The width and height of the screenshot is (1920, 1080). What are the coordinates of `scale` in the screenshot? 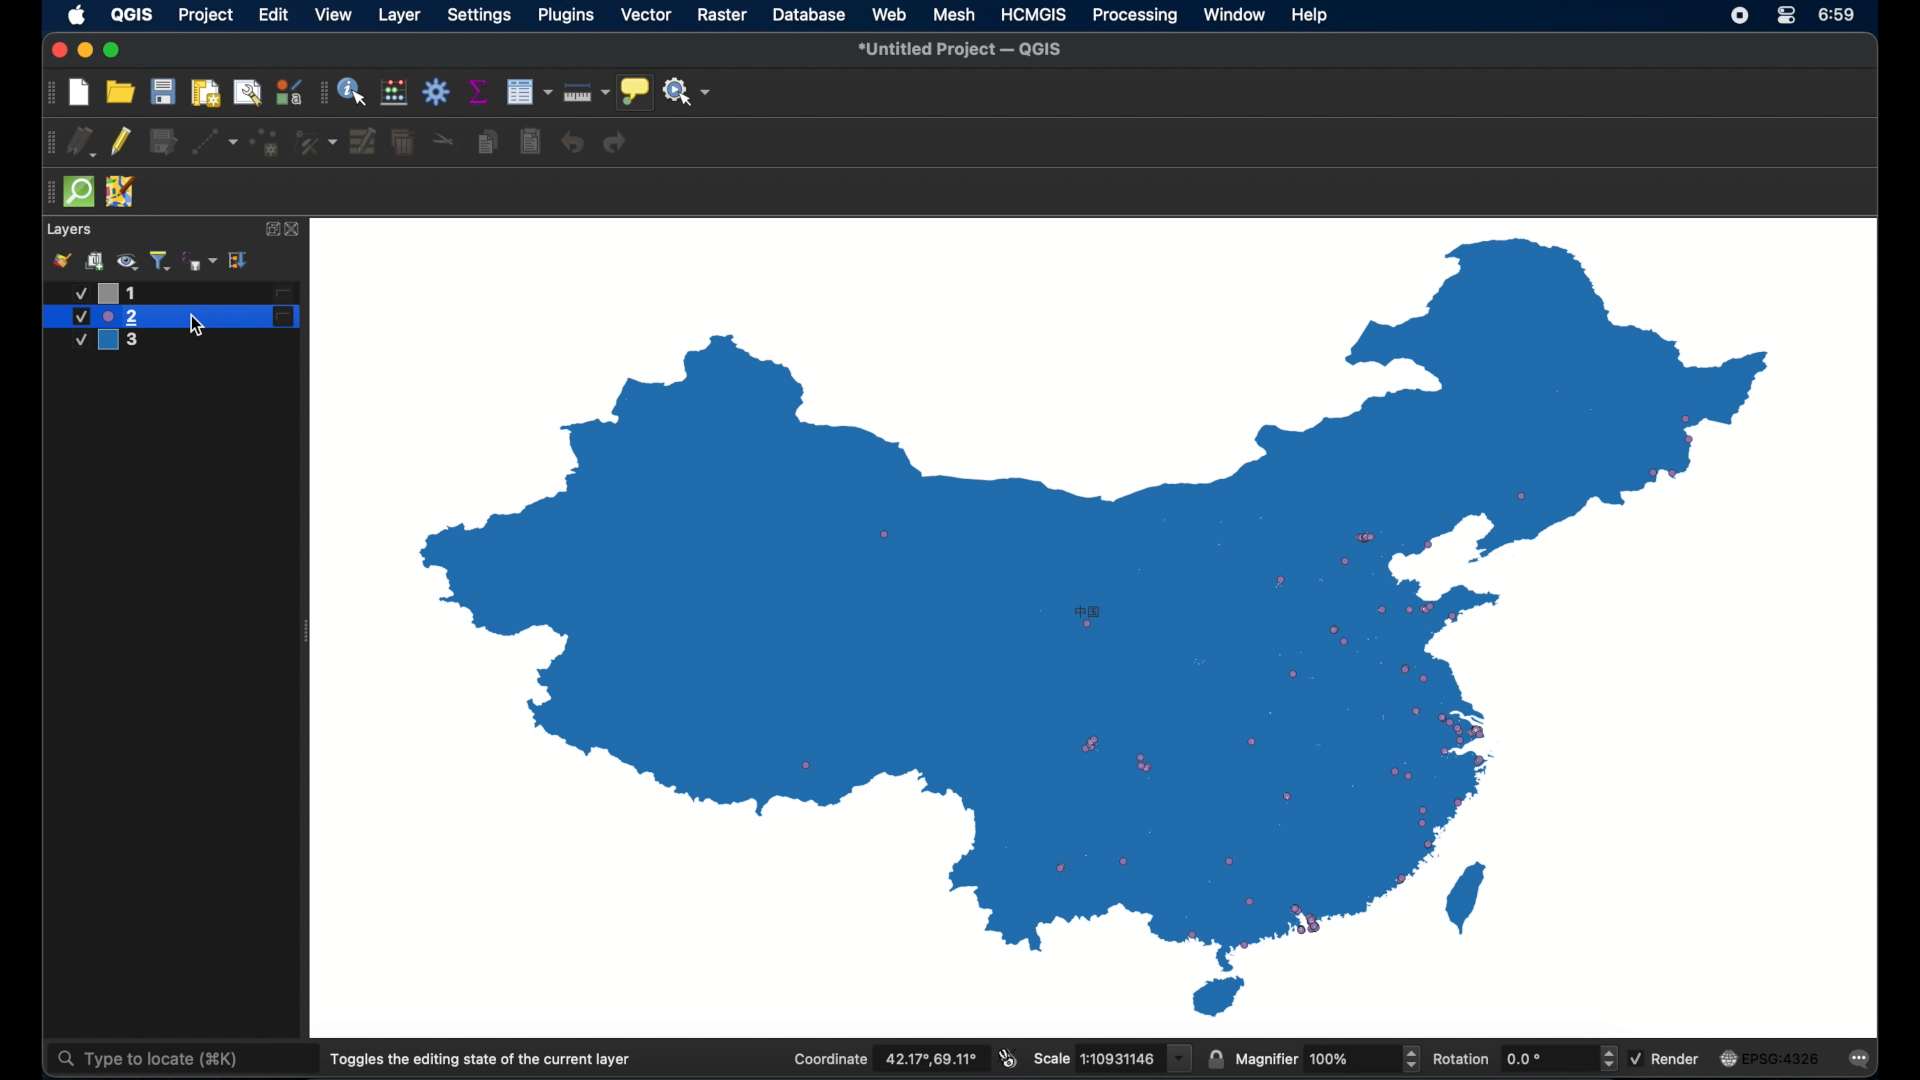 It's located at (1113, 1060).